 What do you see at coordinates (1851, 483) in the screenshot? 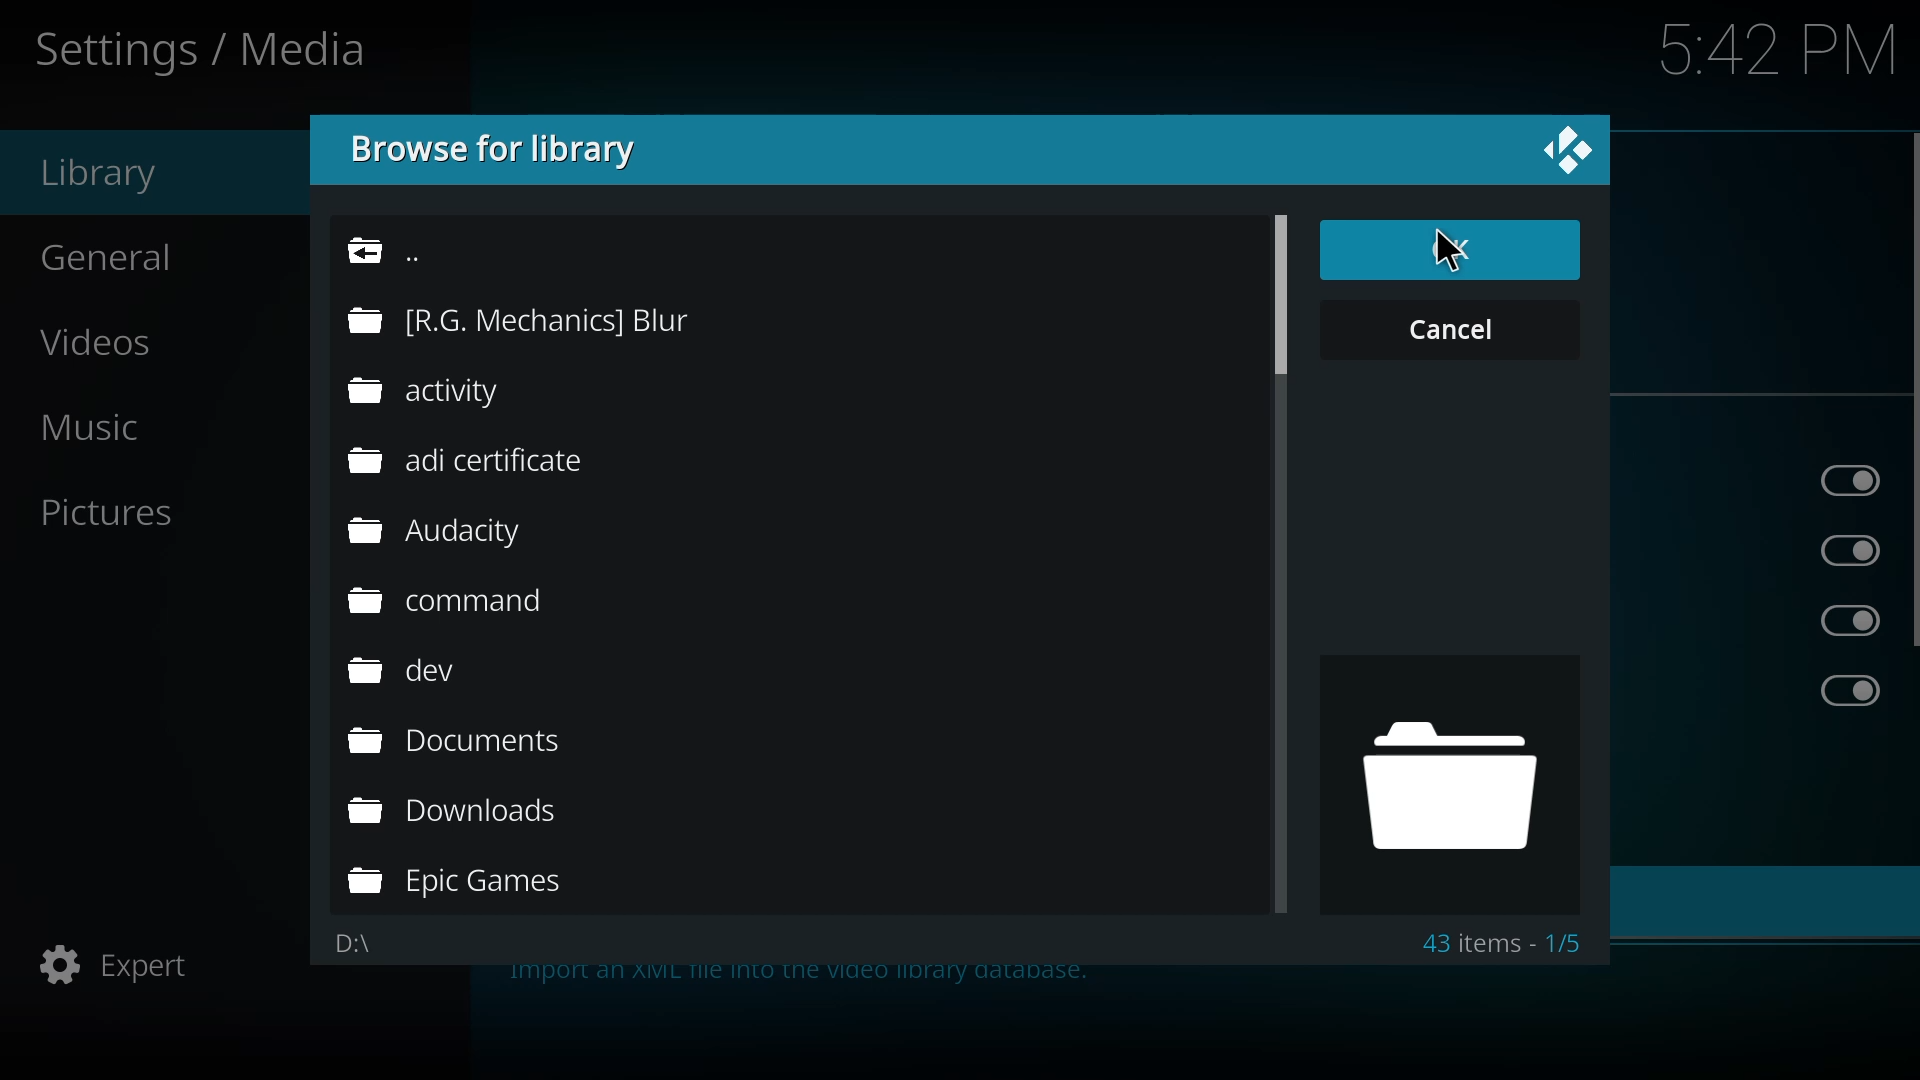
I see `enabled` at bounding box center [1851, 483].